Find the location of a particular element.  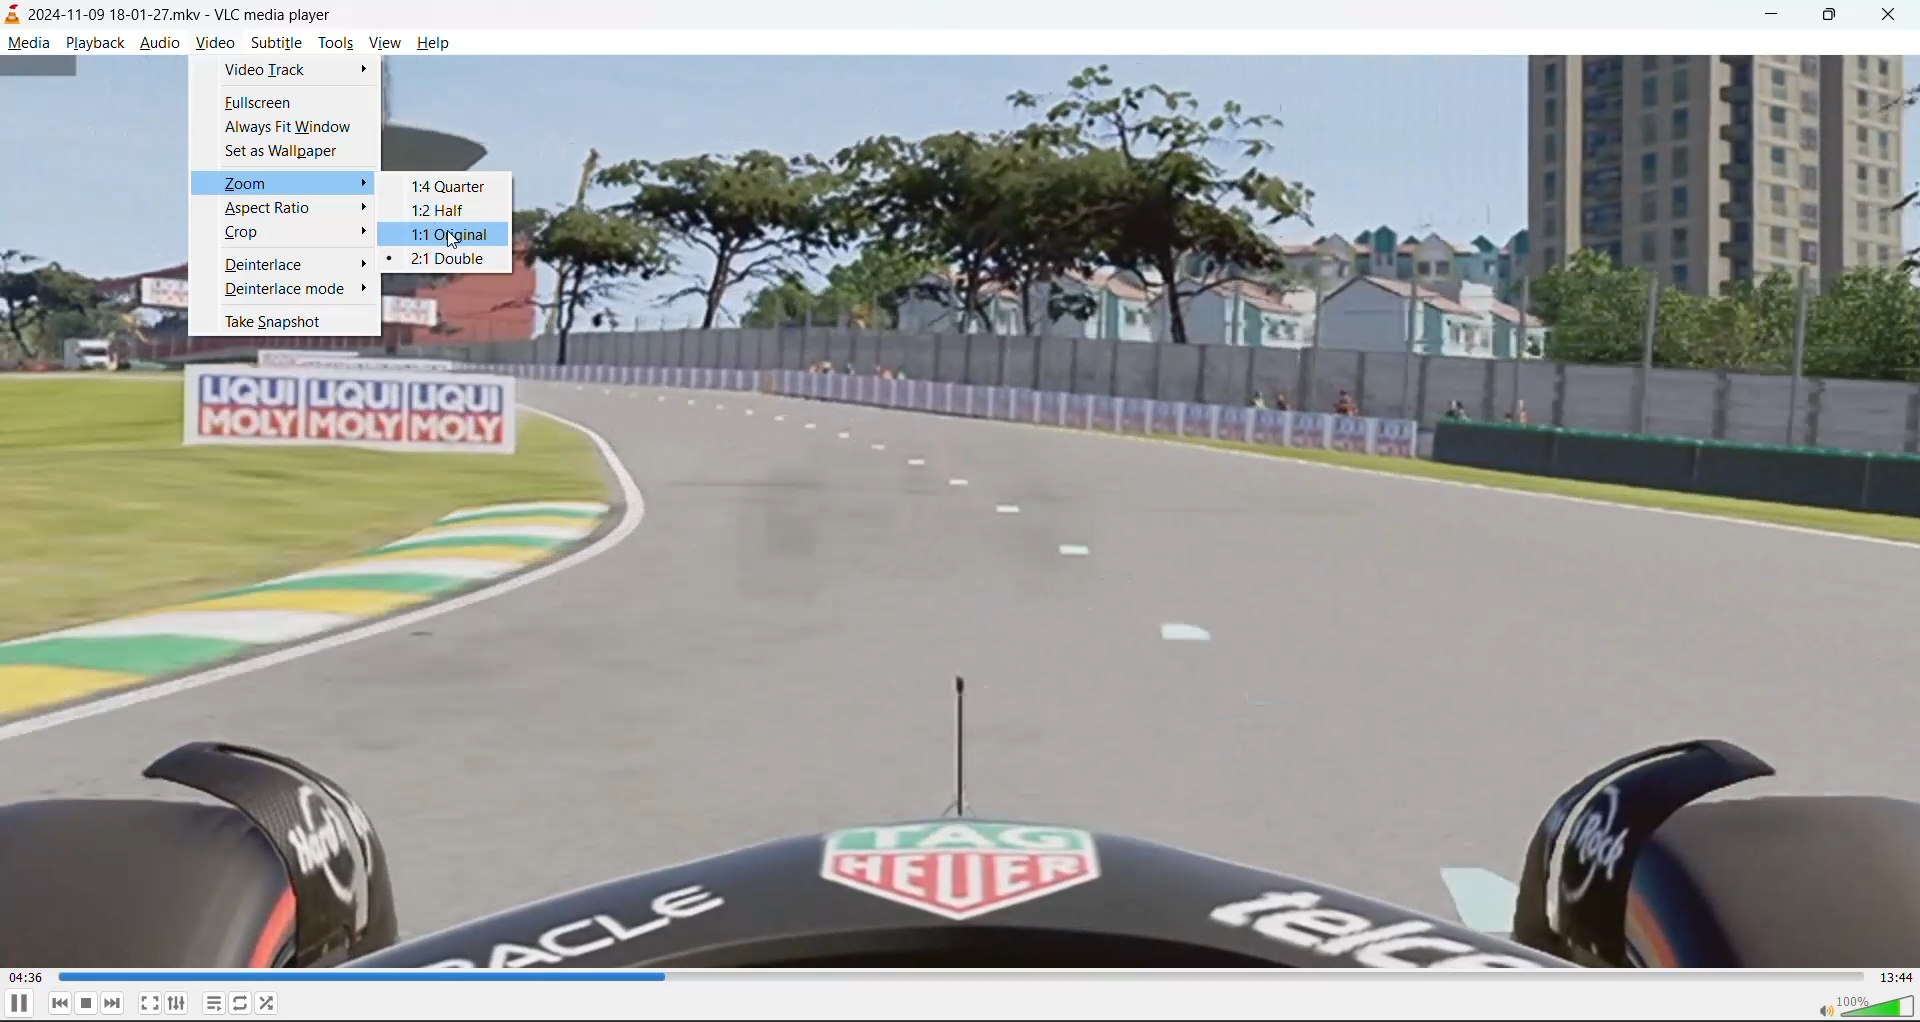

audio is located at coordinates (160, 42).